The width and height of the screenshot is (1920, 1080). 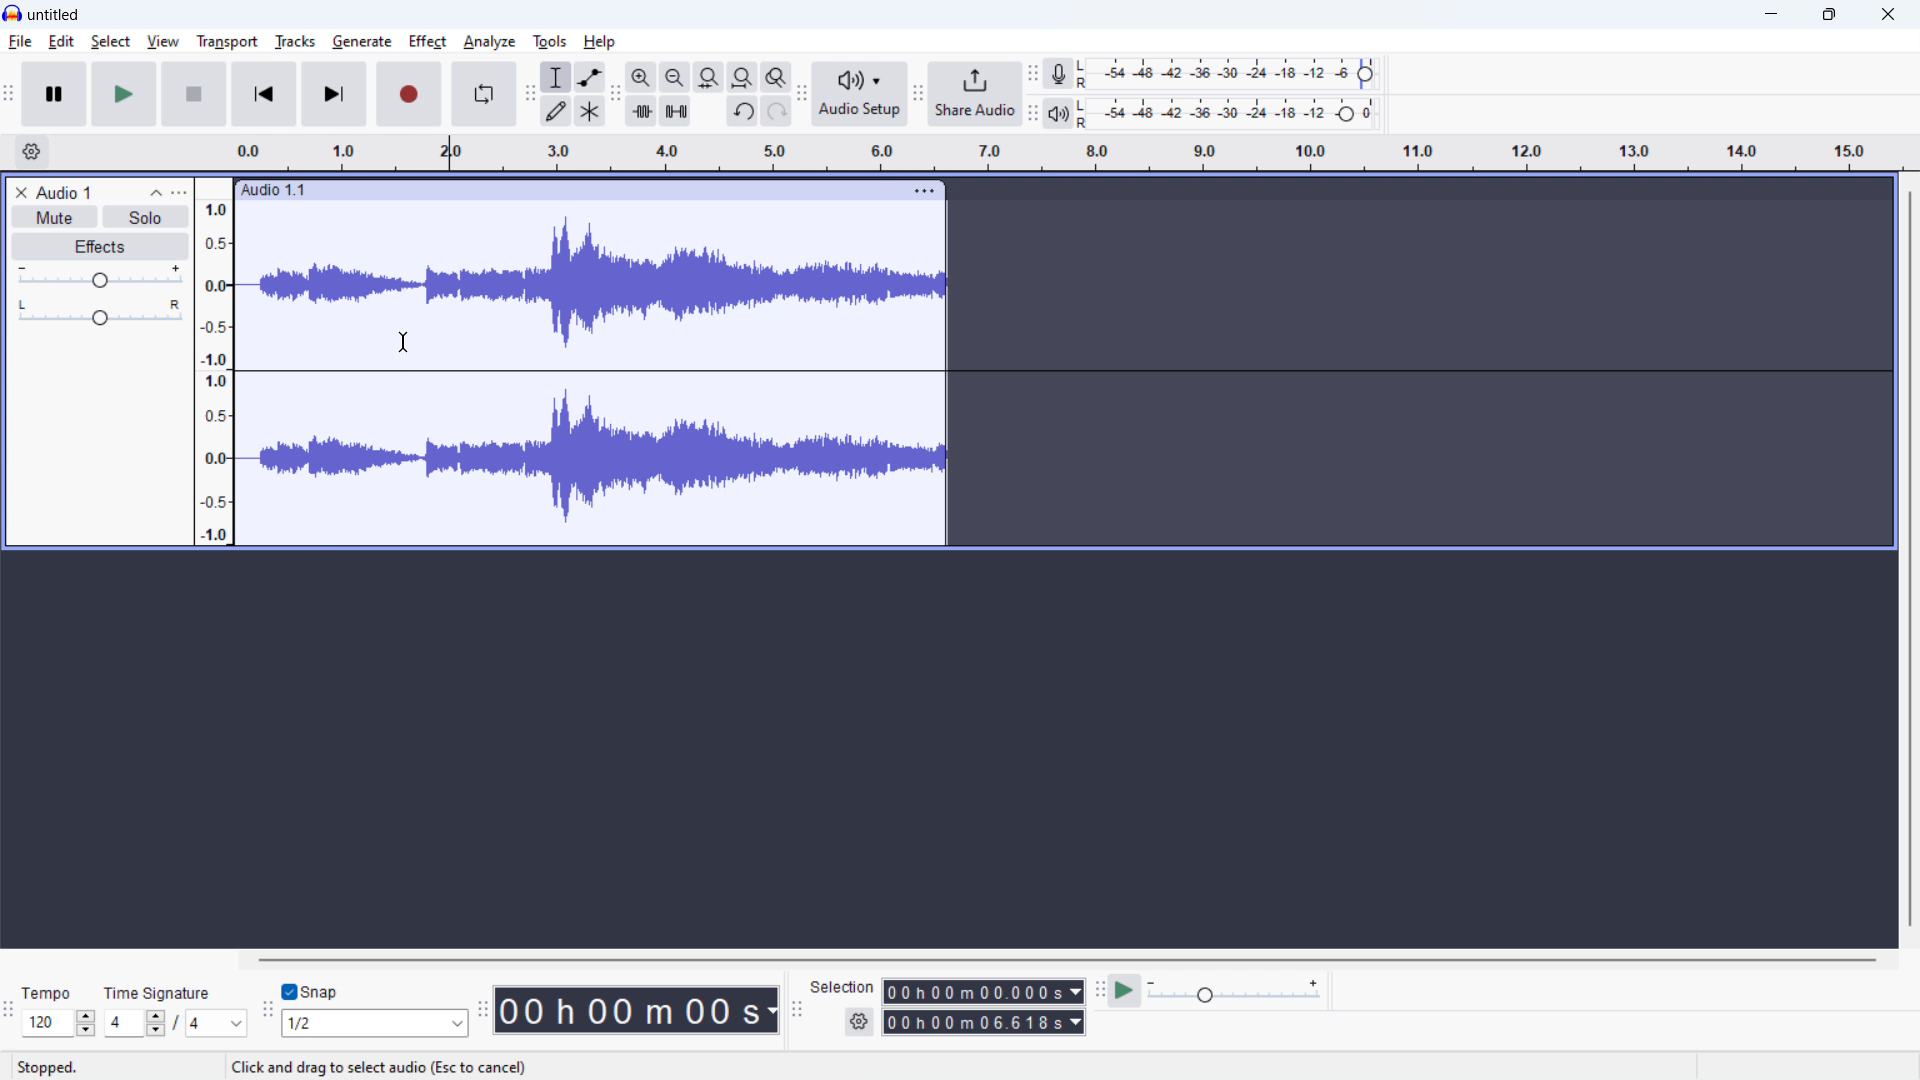 I want to click on selection tool, so click(x=557, y=77).